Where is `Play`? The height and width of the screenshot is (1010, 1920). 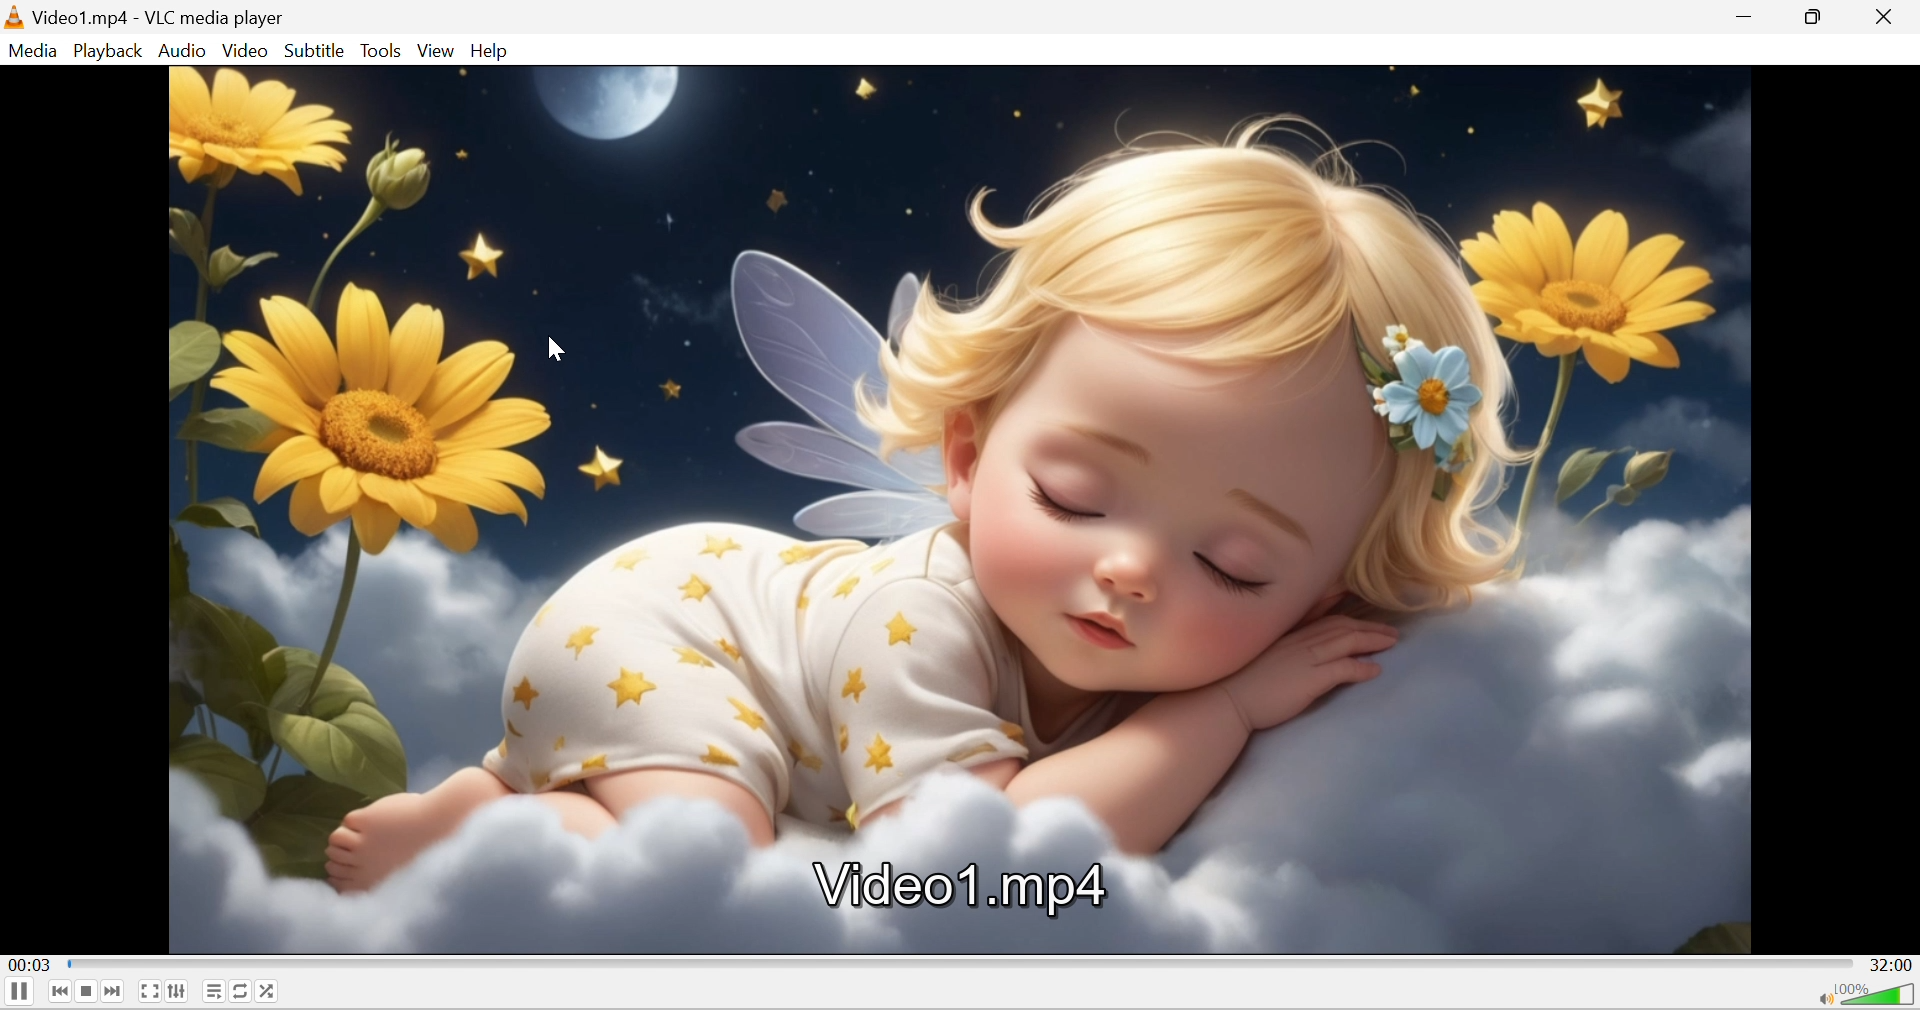
Play is located at coordinates (20, 991).